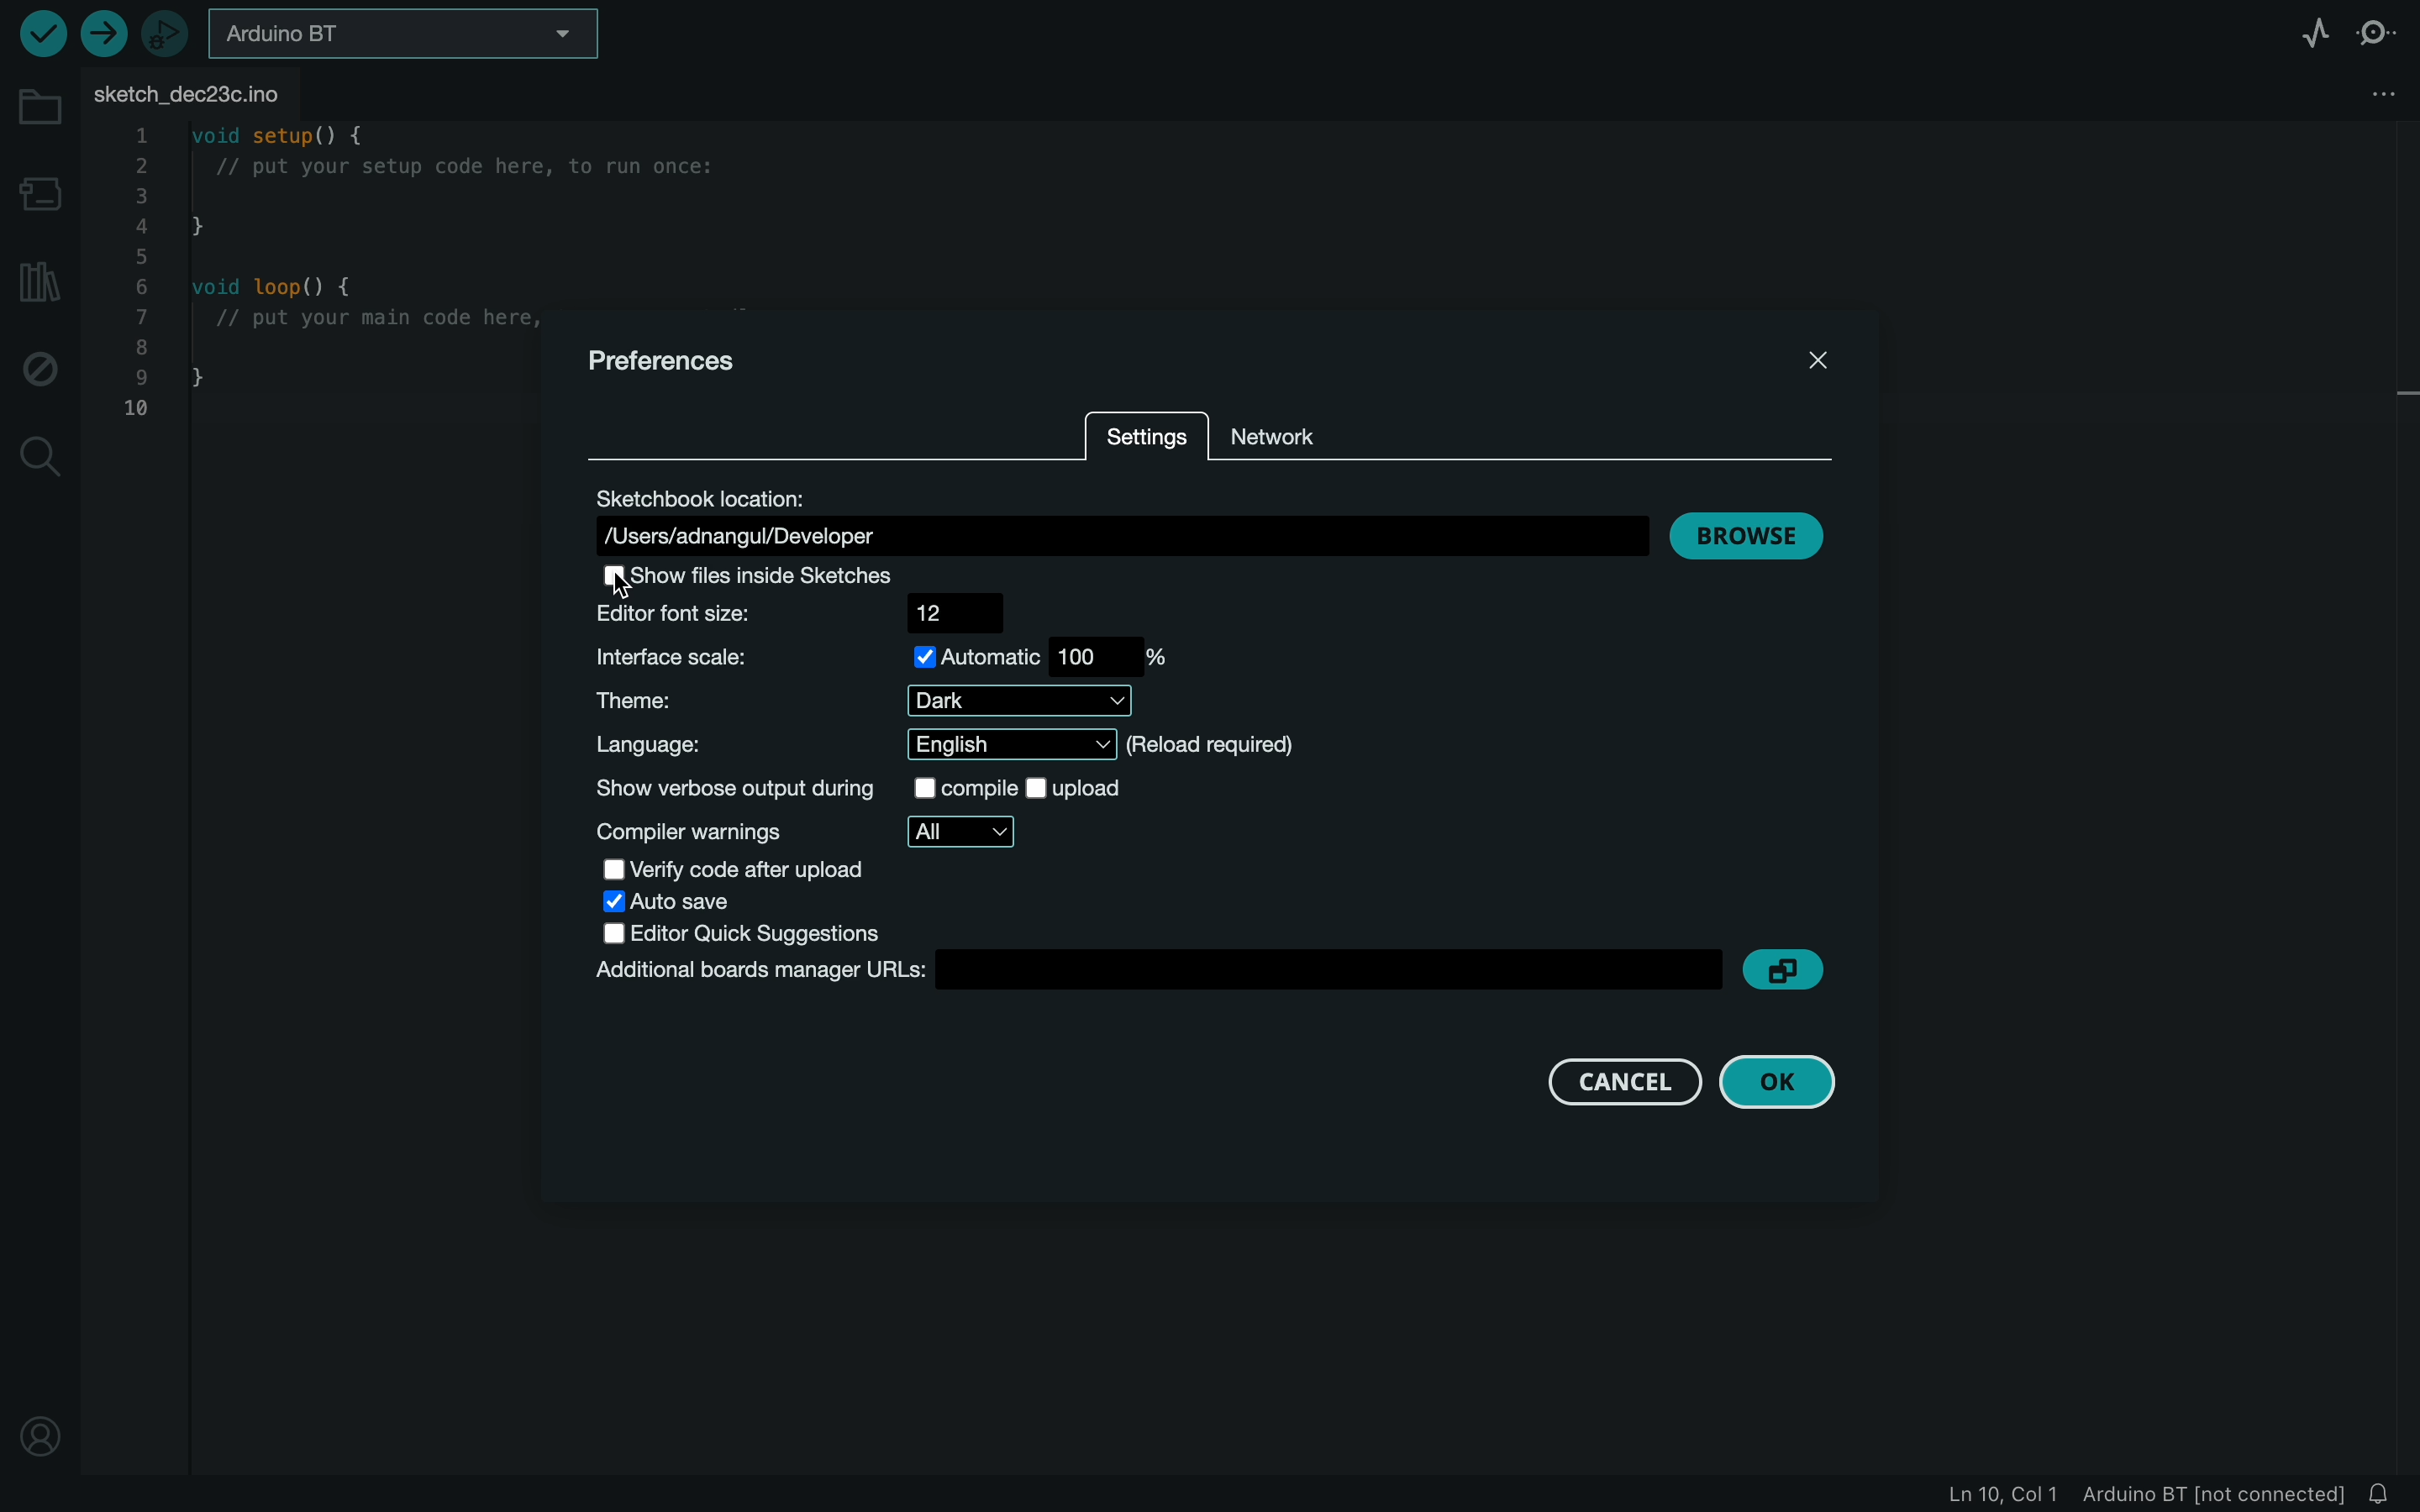 The image size is (2420, 1512). I want to click on library manager, so click(39, 286).